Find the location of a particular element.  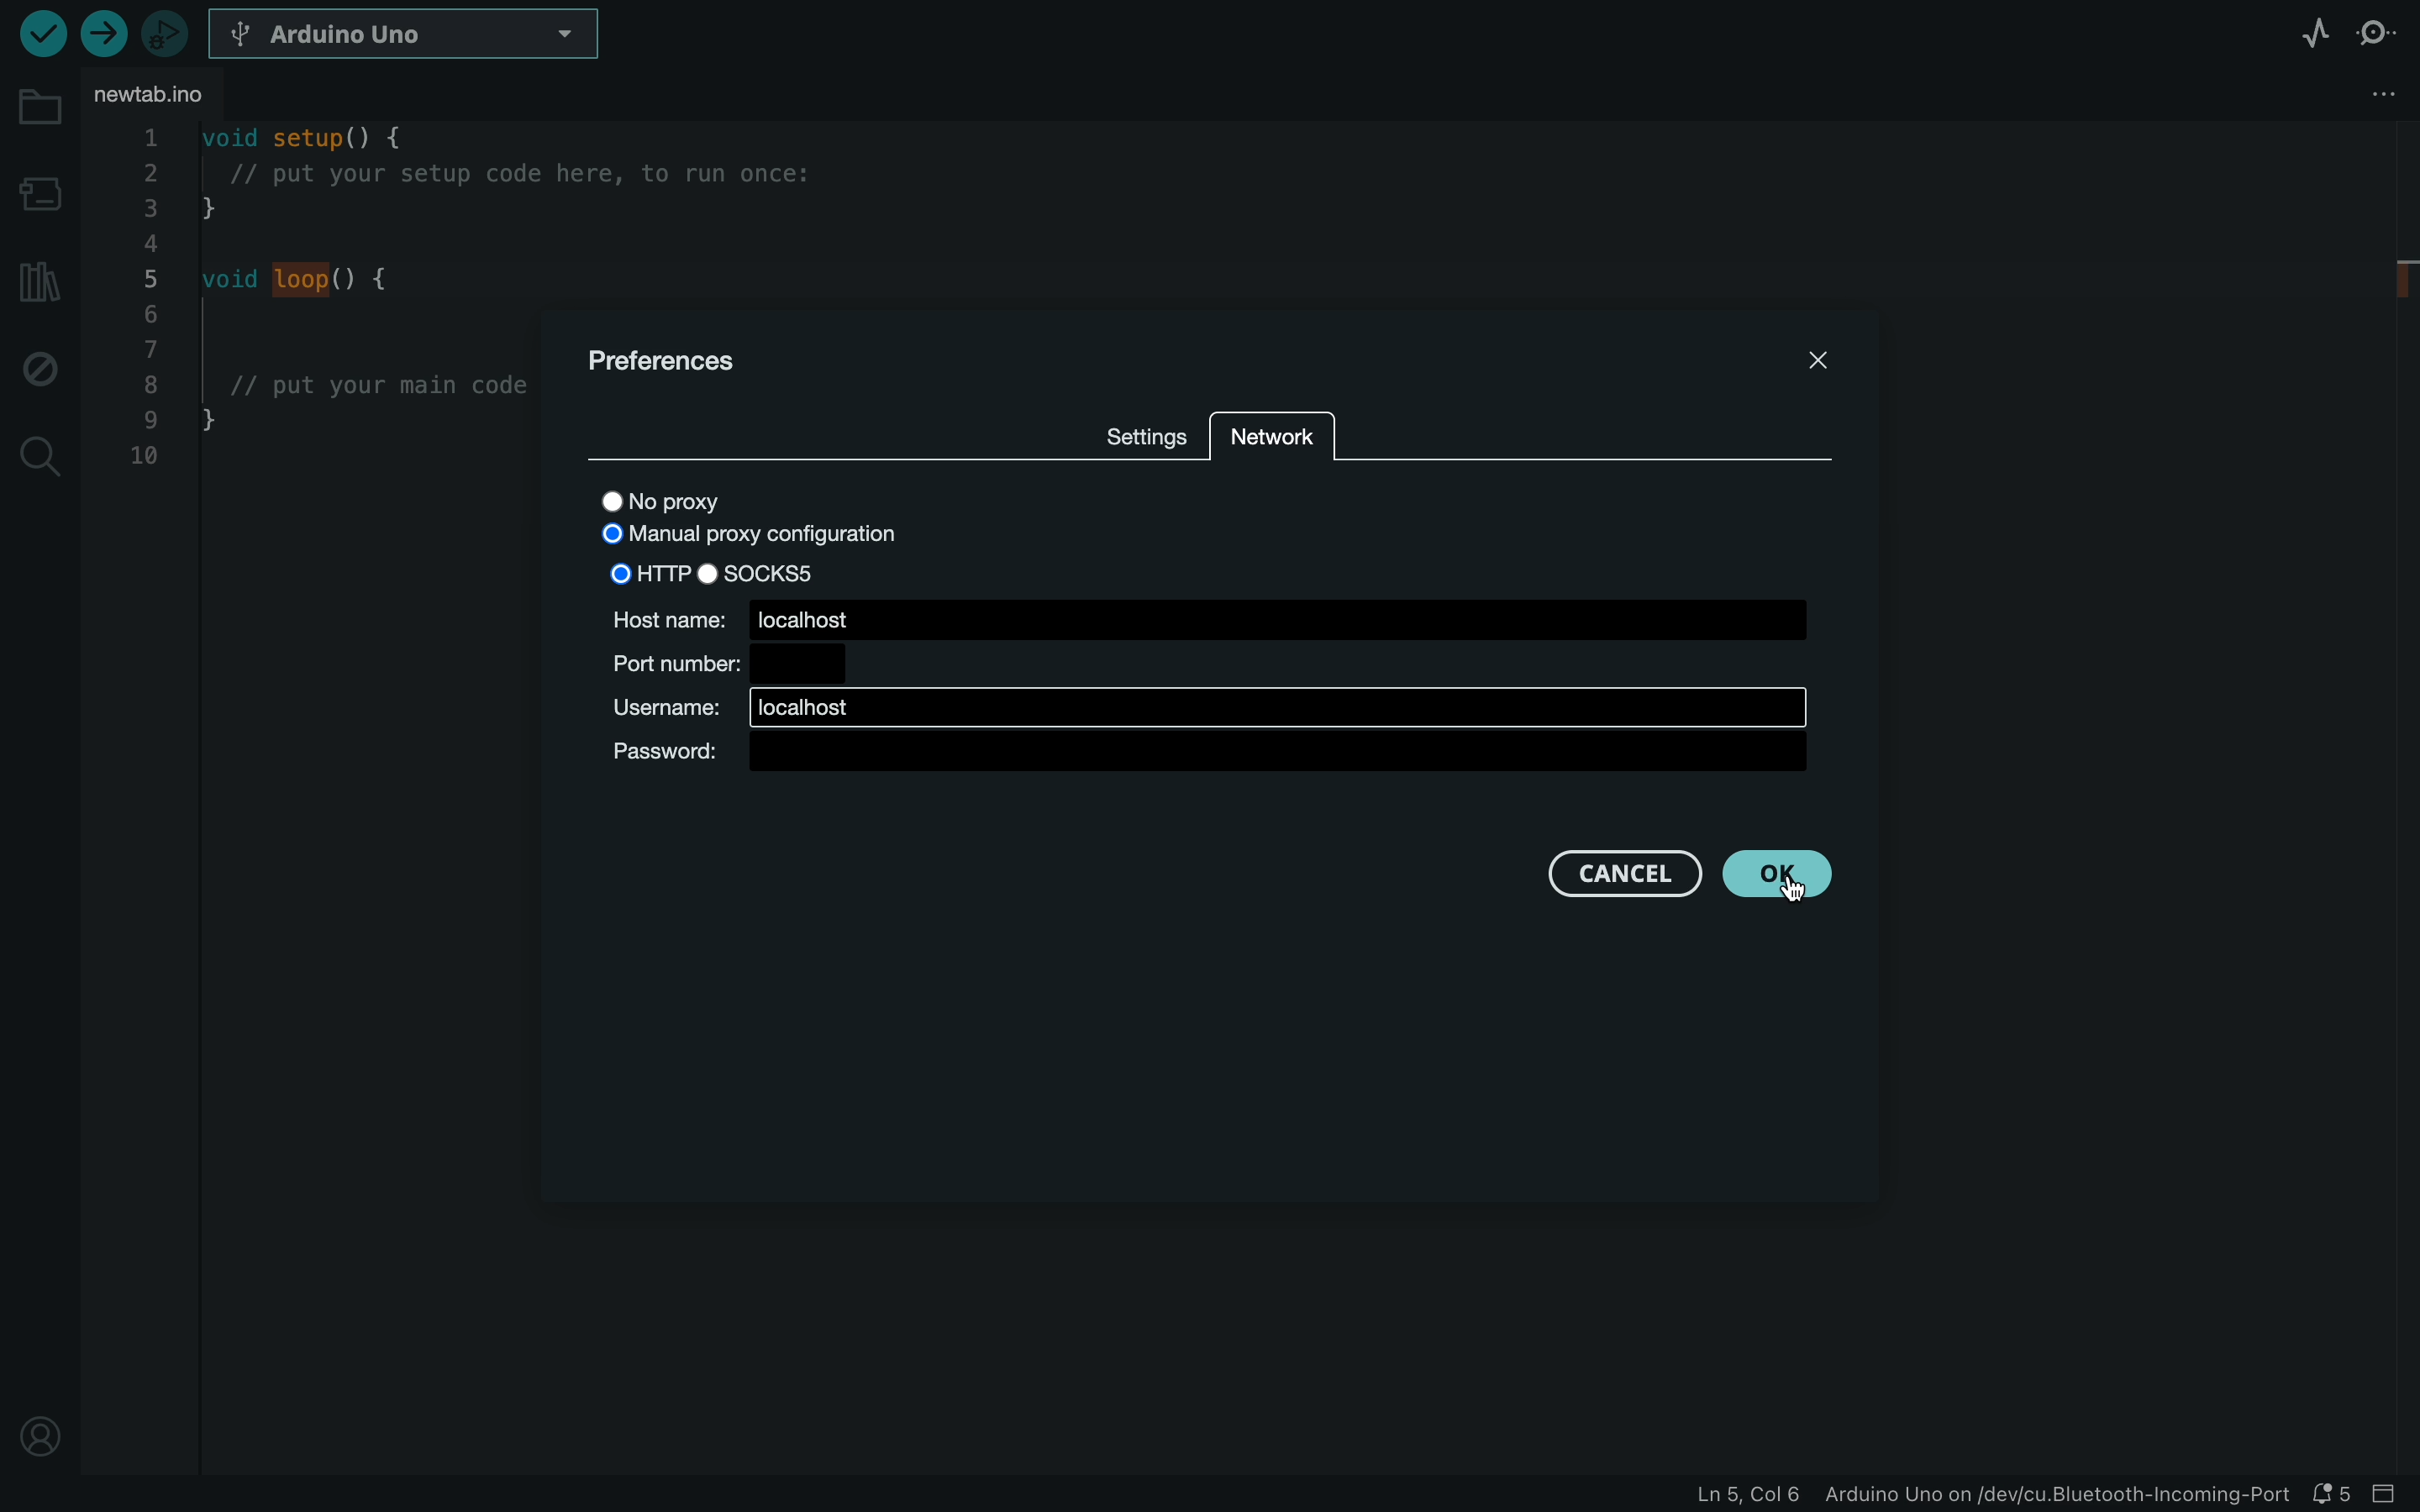

serial plotter is located at coordinates (2315, 33).